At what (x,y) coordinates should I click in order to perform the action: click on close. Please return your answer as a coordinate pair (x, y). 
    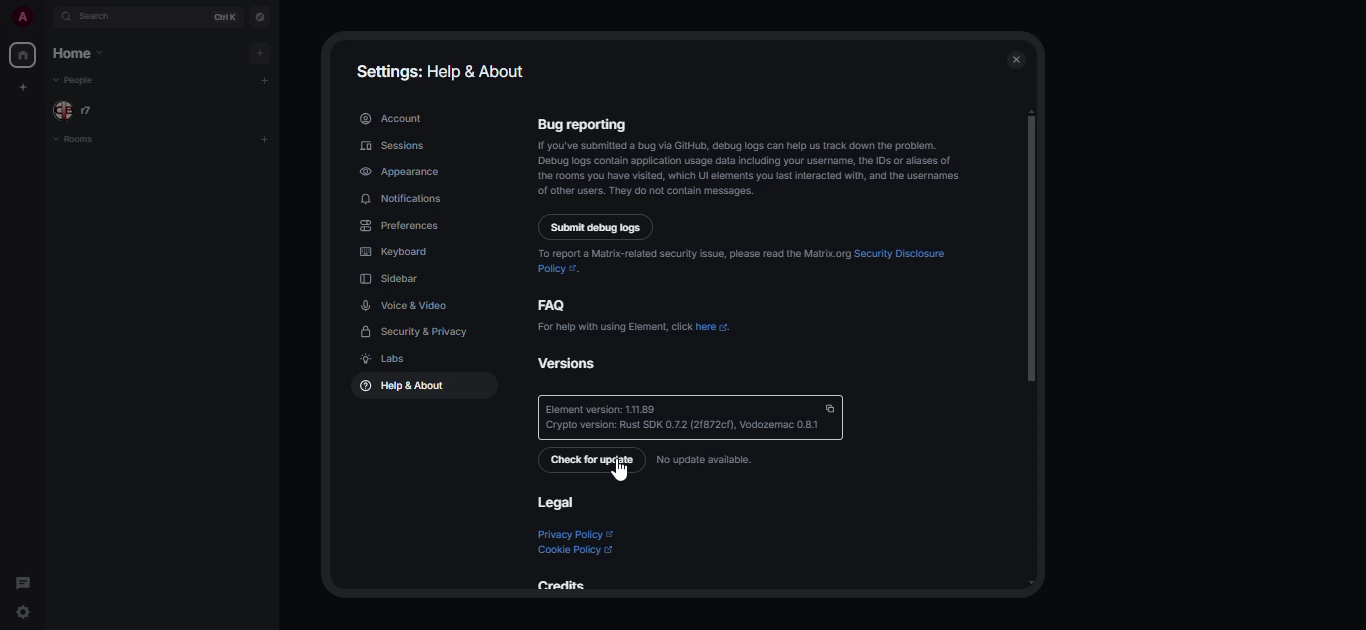
    Looking at the image, I should click on (1017, 58).